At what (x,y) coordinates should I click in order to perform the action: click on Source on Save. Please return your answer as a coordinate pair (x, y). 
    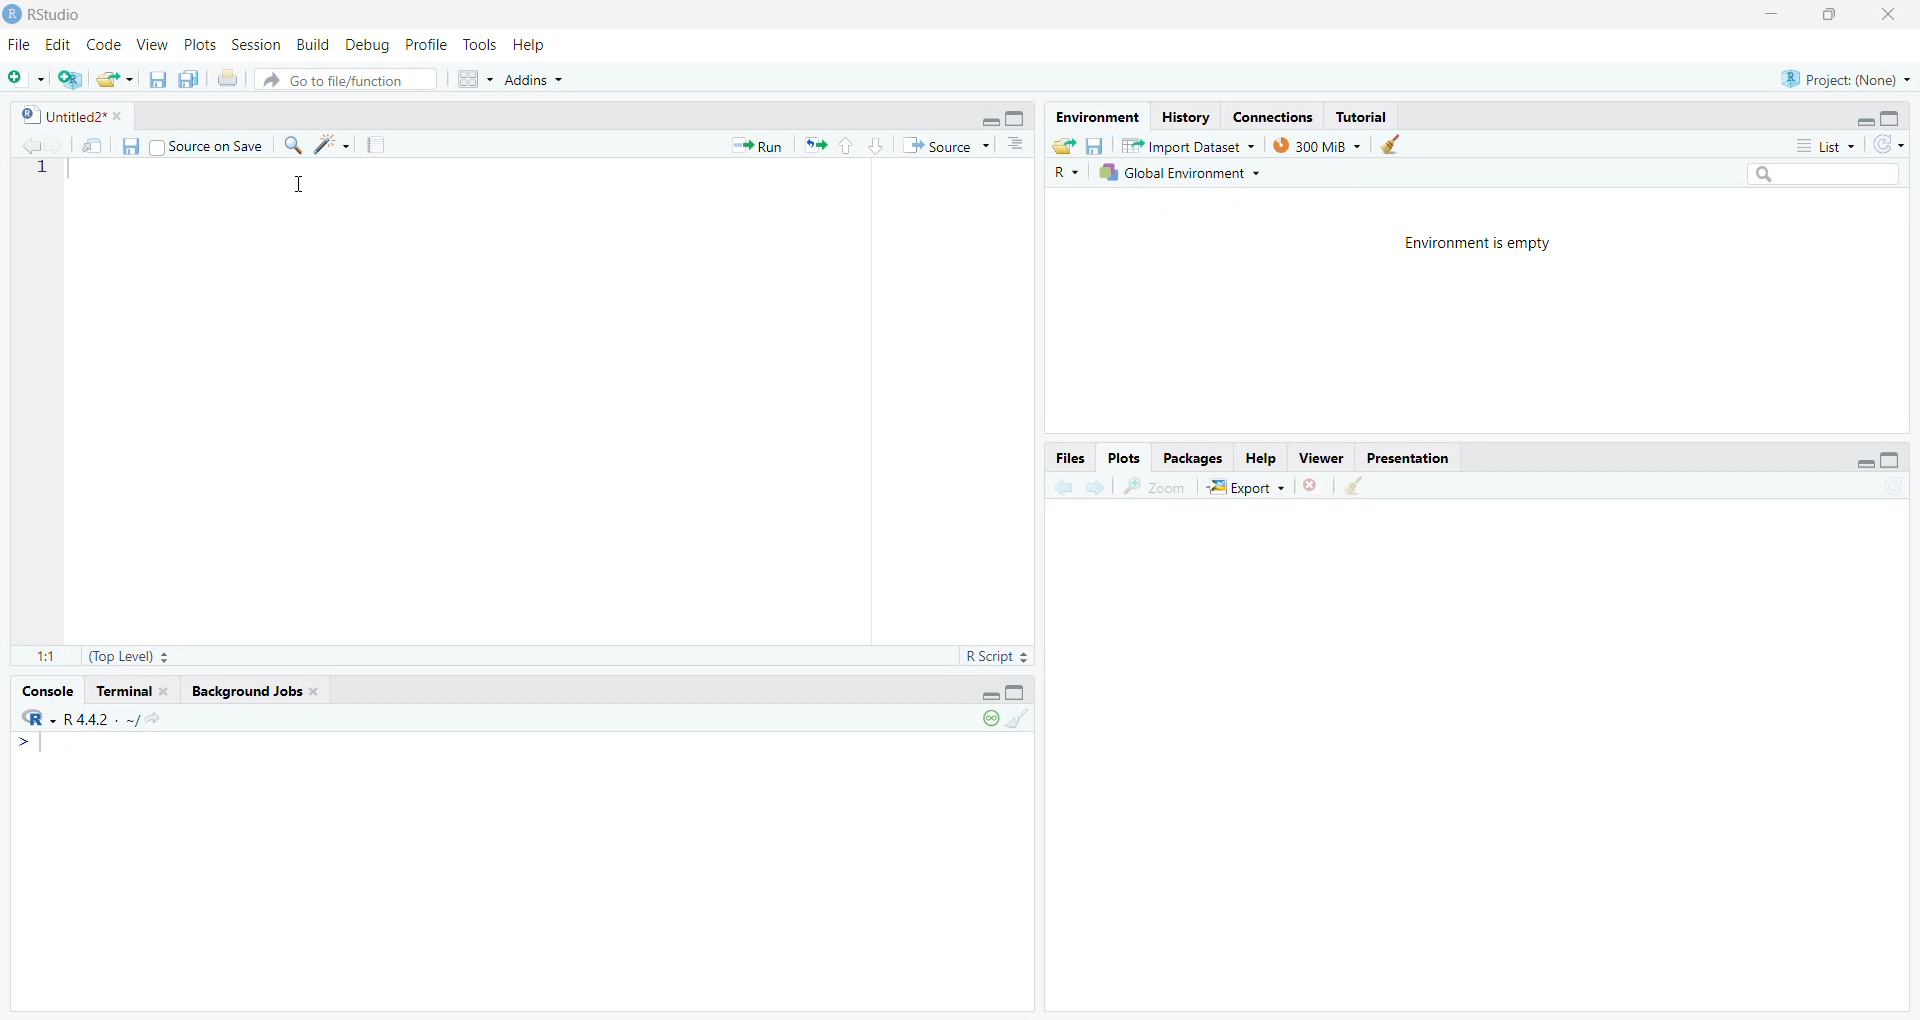
    Looking at the image, I should click on (206, 147).